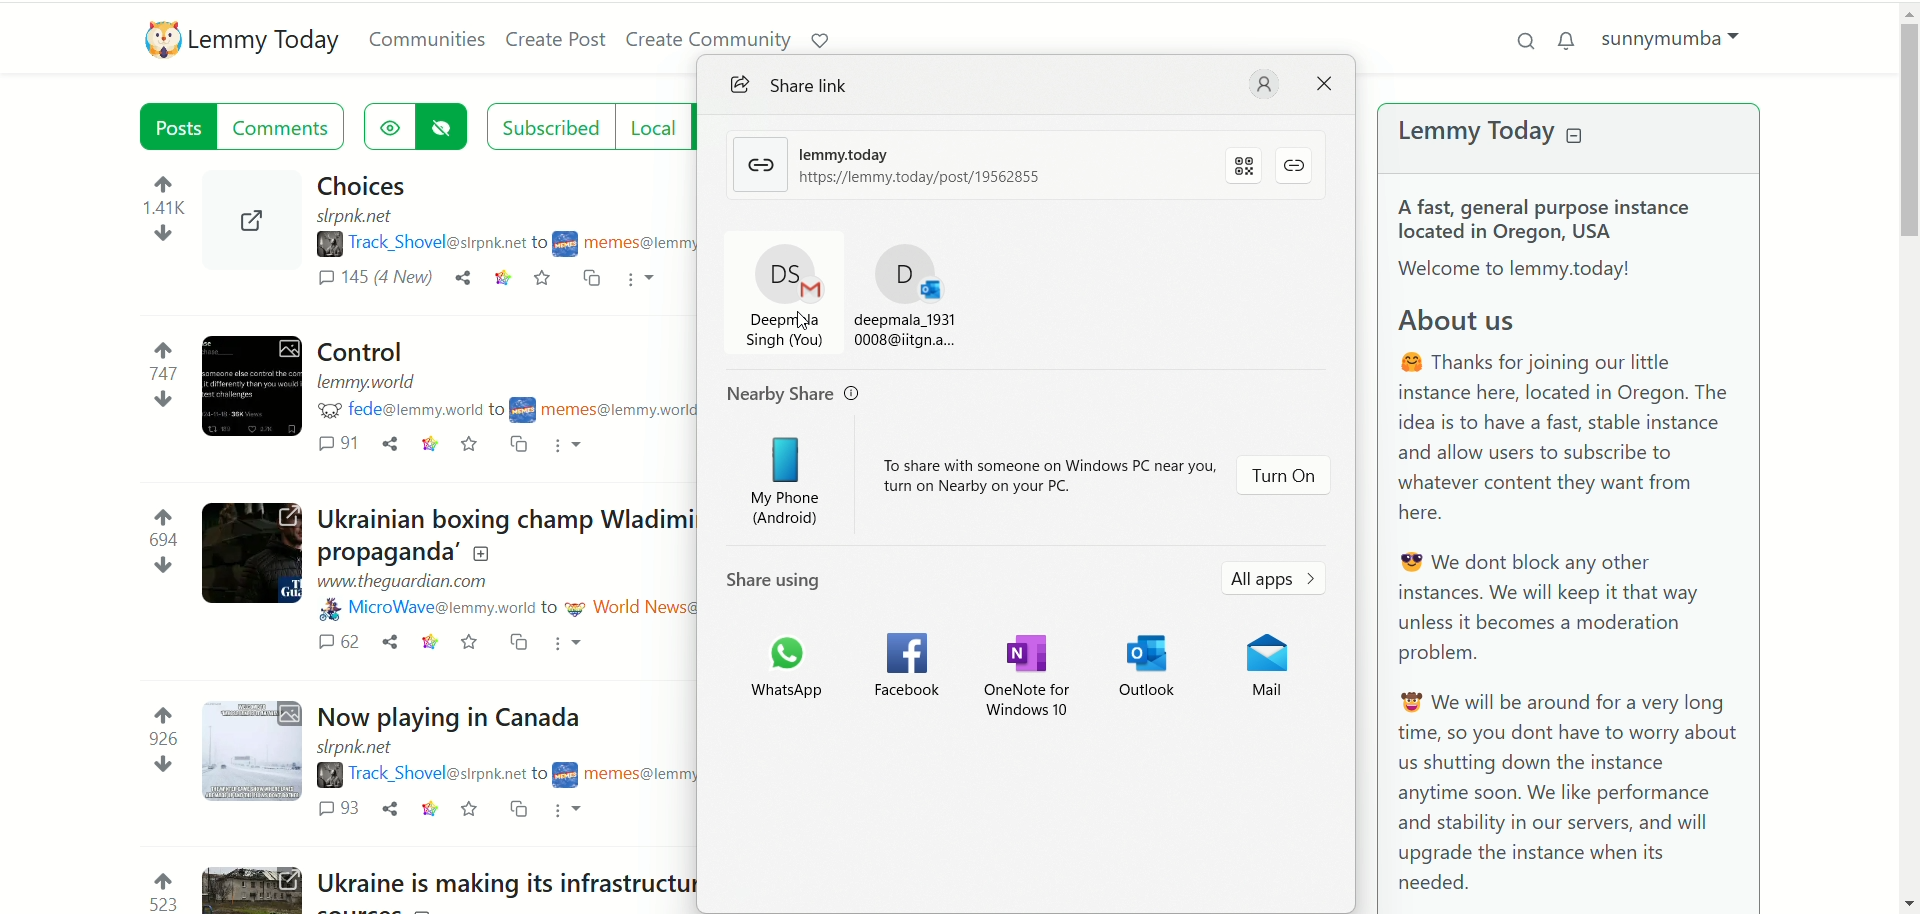 The width and height of the screenshot is (1920, 914). I want to click on vertical scroll bar, so click(1904, 454).